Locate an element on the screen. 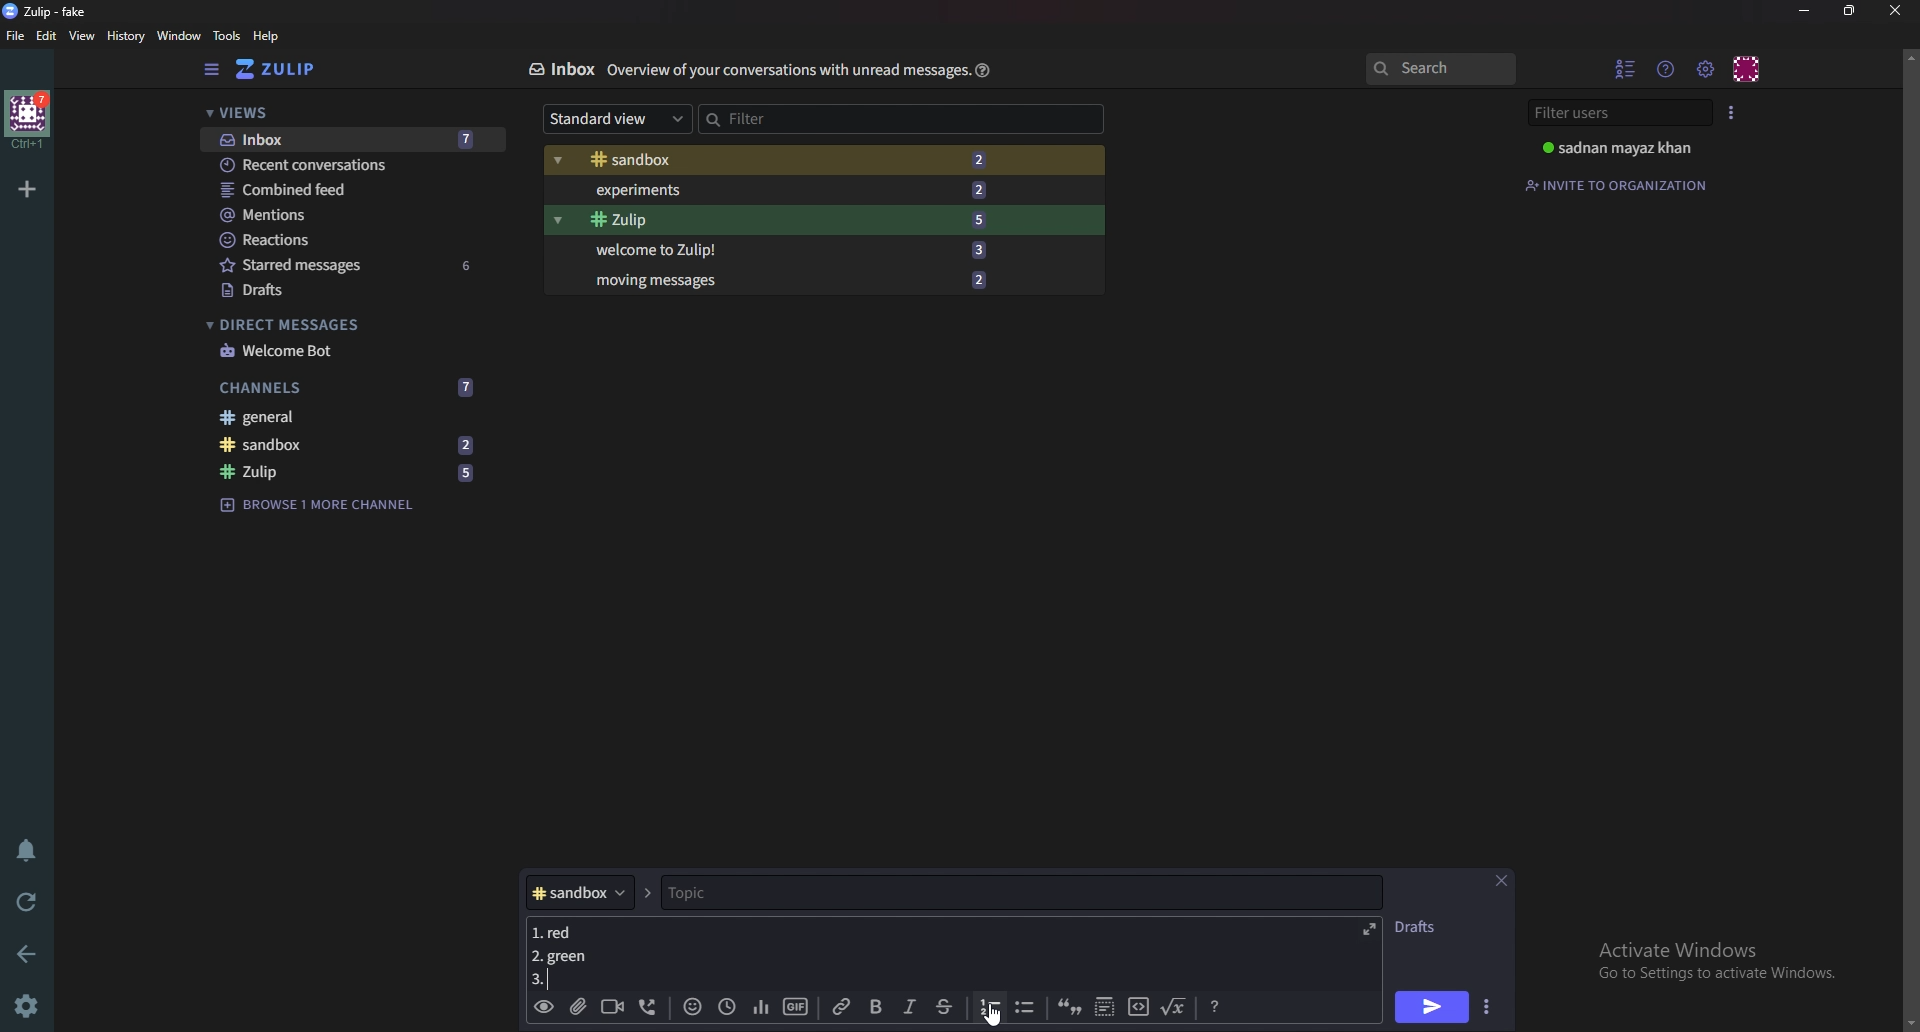  close message is located at coordinates (1502, 880).